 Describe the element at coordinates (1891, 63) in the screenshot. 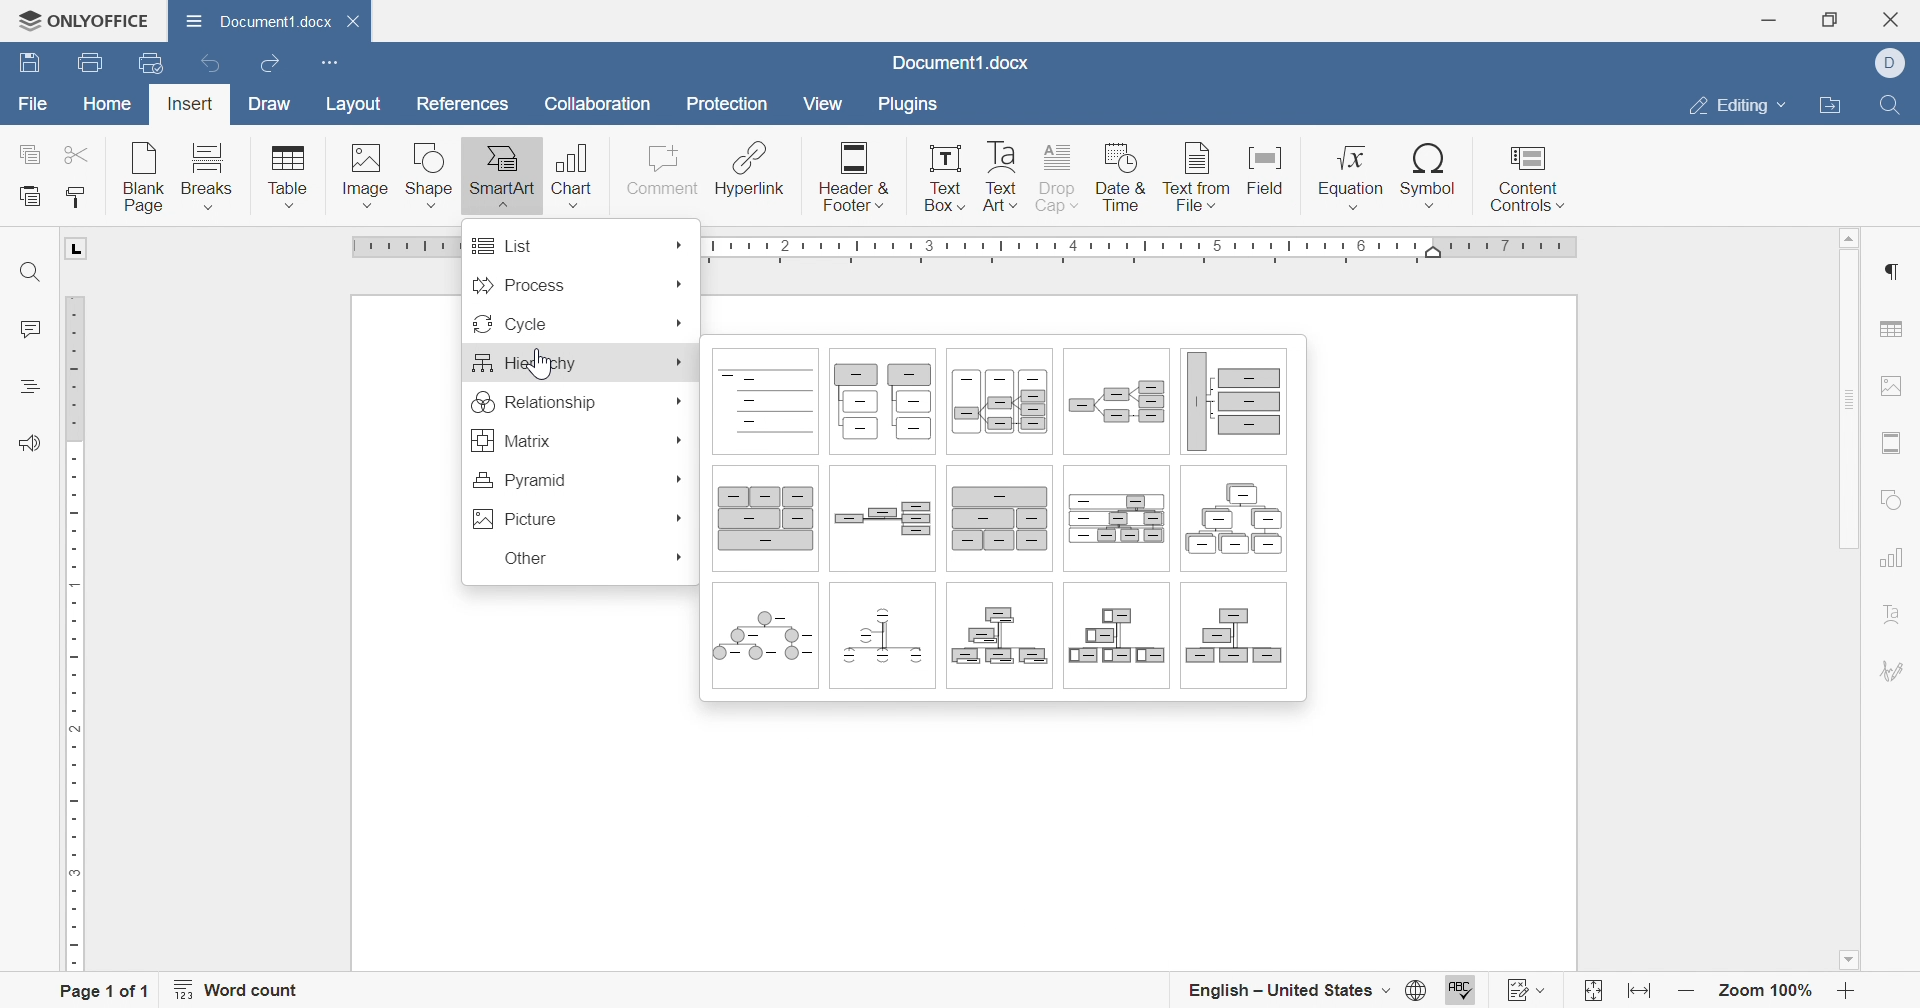

I see `DELL` at that location.